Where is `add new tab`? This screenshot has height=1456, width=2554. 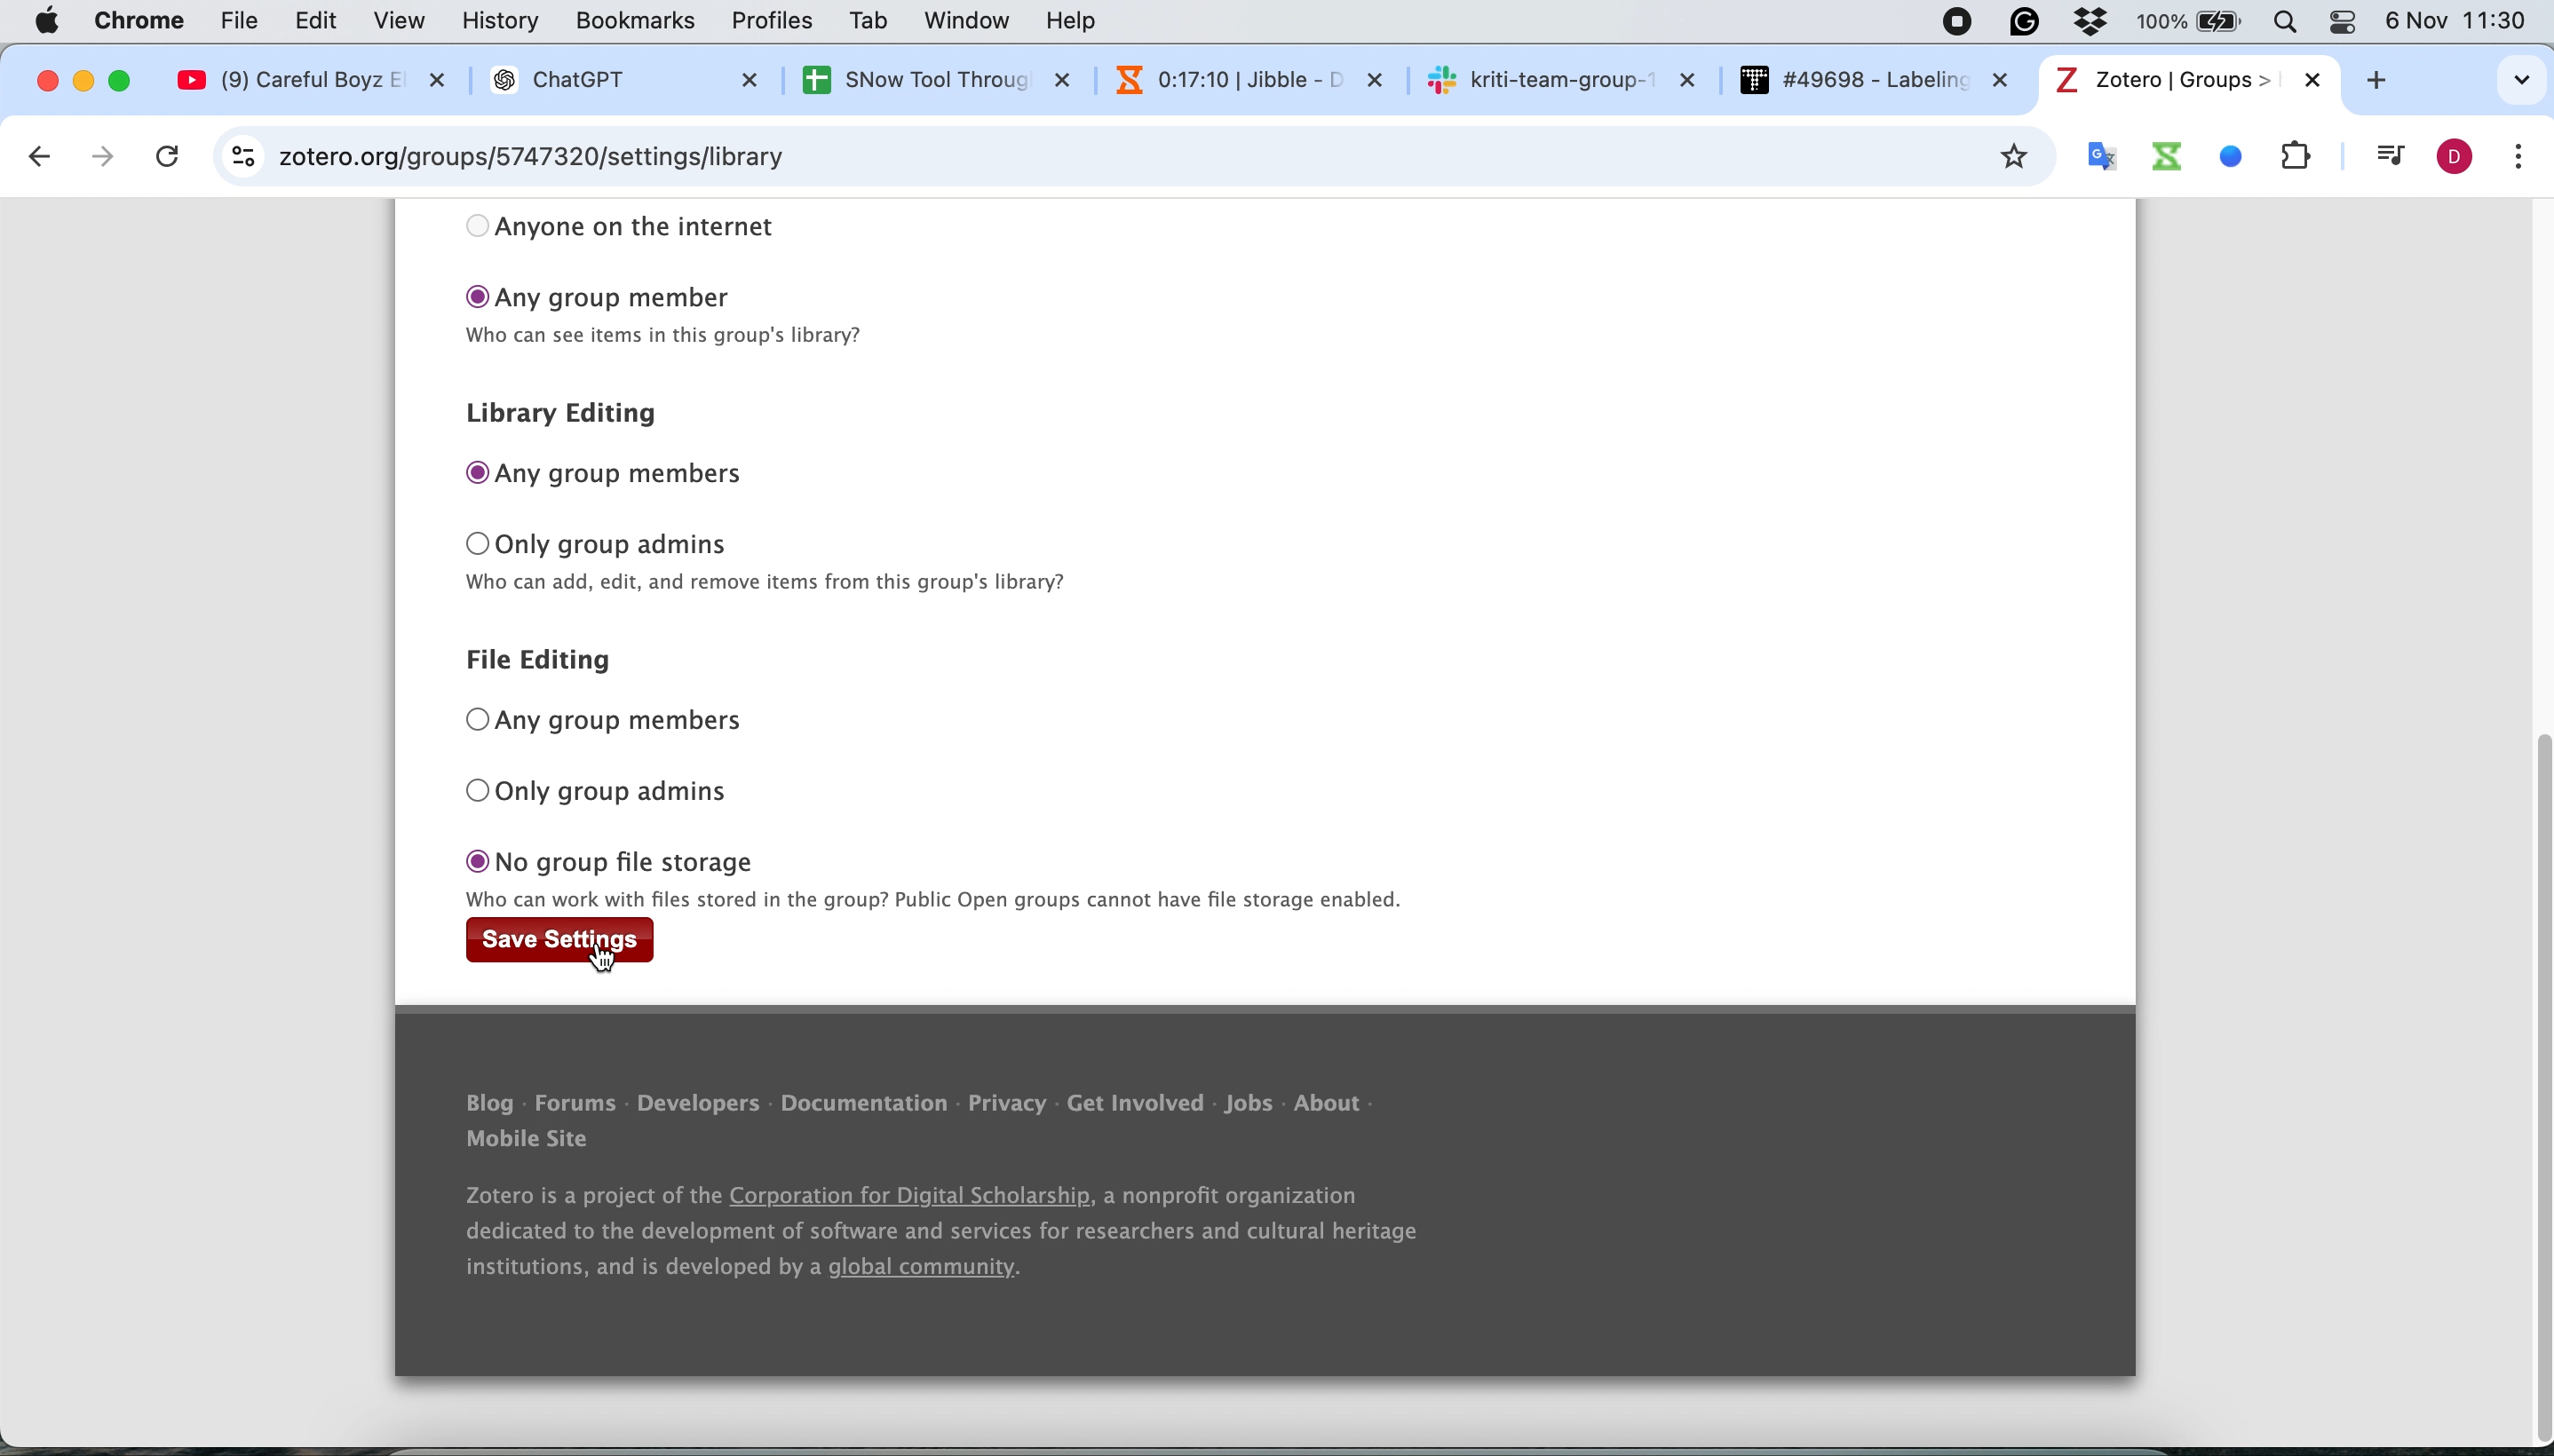 add new tab is located at coordinates (2389, 85).